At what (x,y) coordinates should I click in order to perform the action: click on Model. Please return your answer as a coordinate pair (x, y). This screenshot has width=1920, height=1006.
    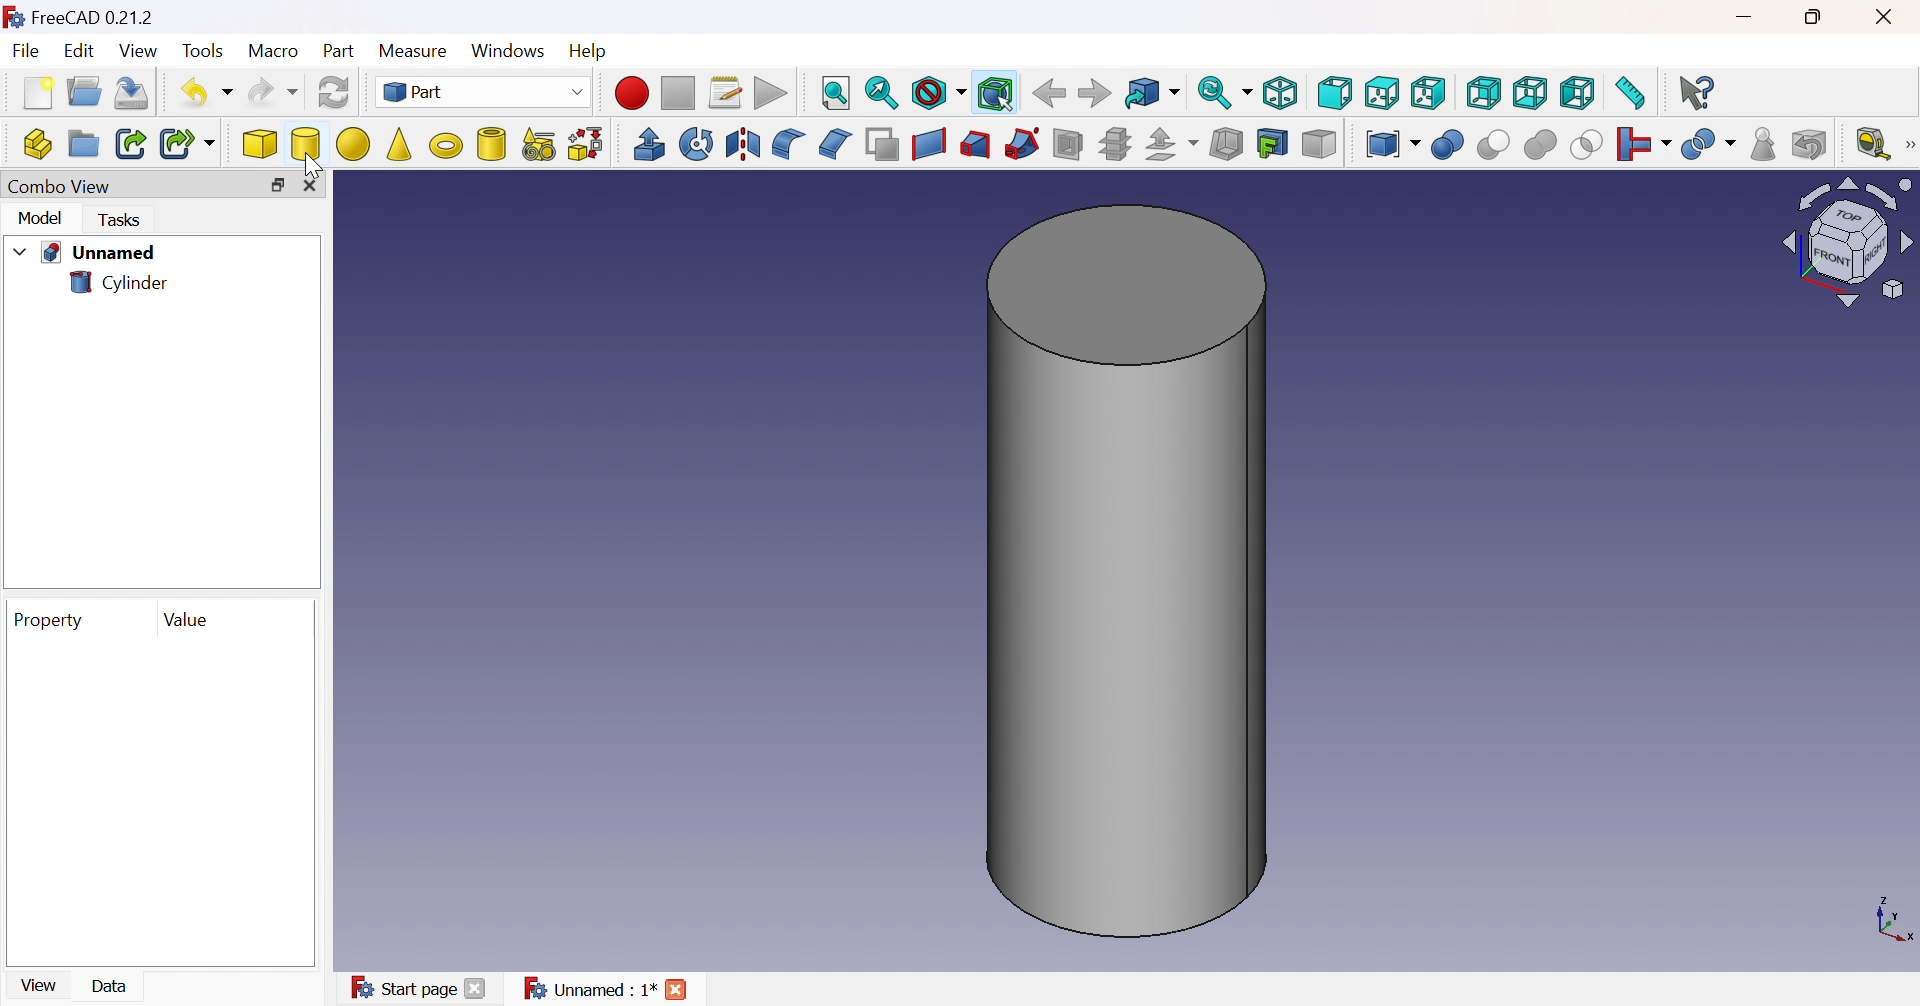
    Looking at the image, I should click on (43, 220).